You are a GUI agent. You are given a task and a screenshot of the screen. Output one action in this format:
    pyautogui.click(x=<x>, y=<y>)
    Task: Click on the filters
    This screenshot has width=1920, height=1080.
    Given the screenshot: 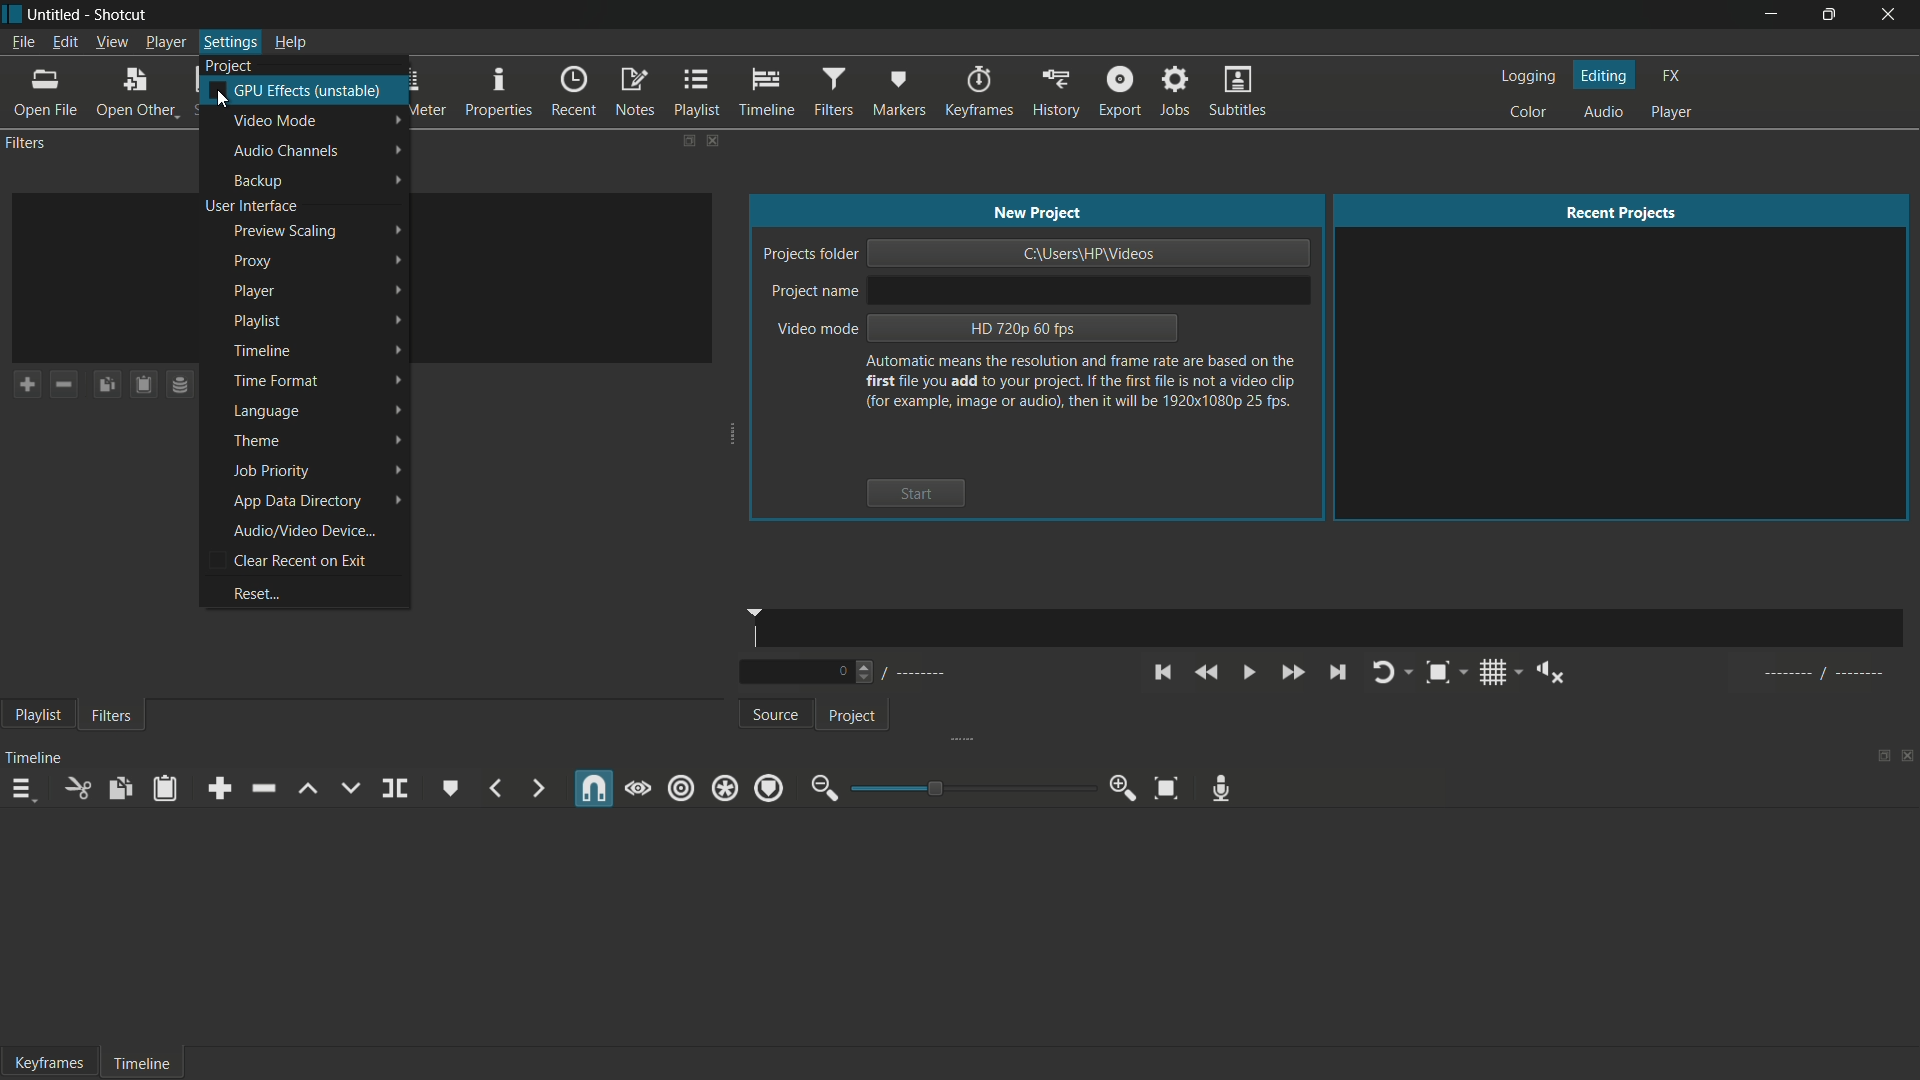 What is the action you would take?
    pyautogui.click(x=111, y=717)
    